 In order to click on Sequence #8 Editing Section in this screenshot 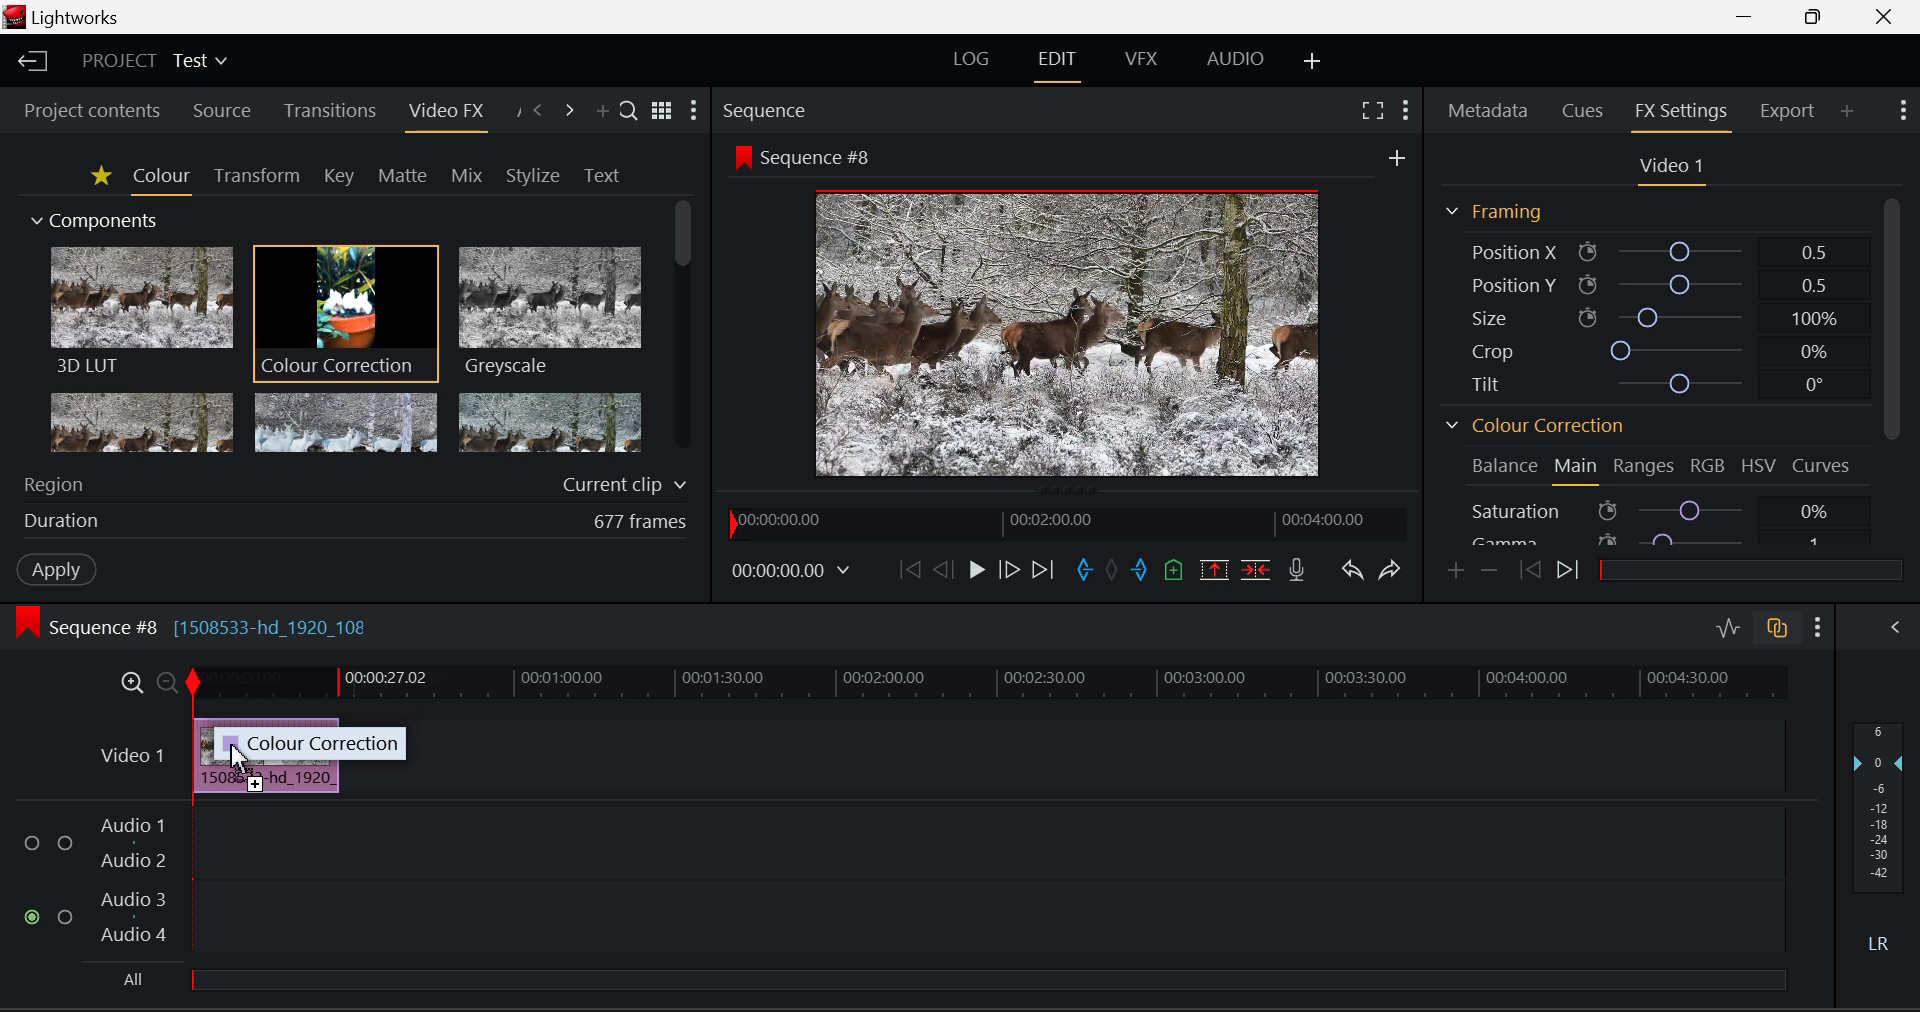, I will do `click(188, 626)`.